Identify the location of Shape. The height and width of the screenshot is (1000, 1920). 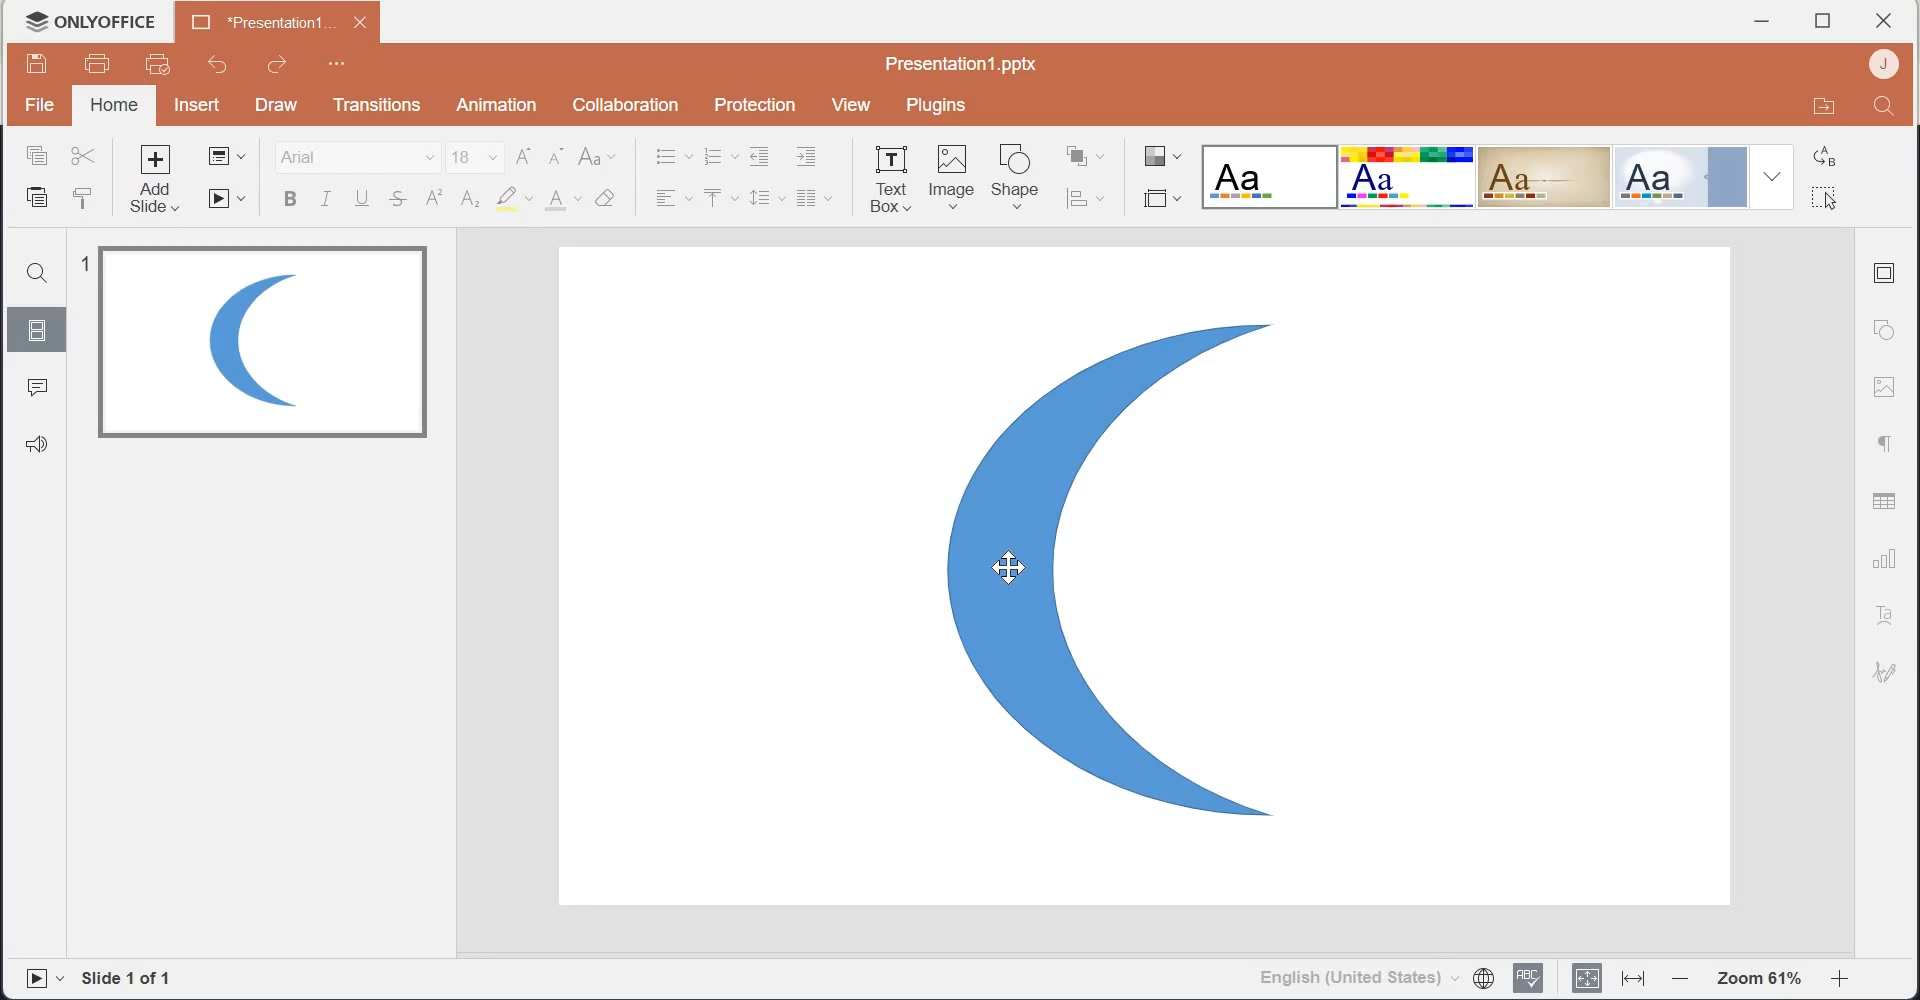
(1019, 175).